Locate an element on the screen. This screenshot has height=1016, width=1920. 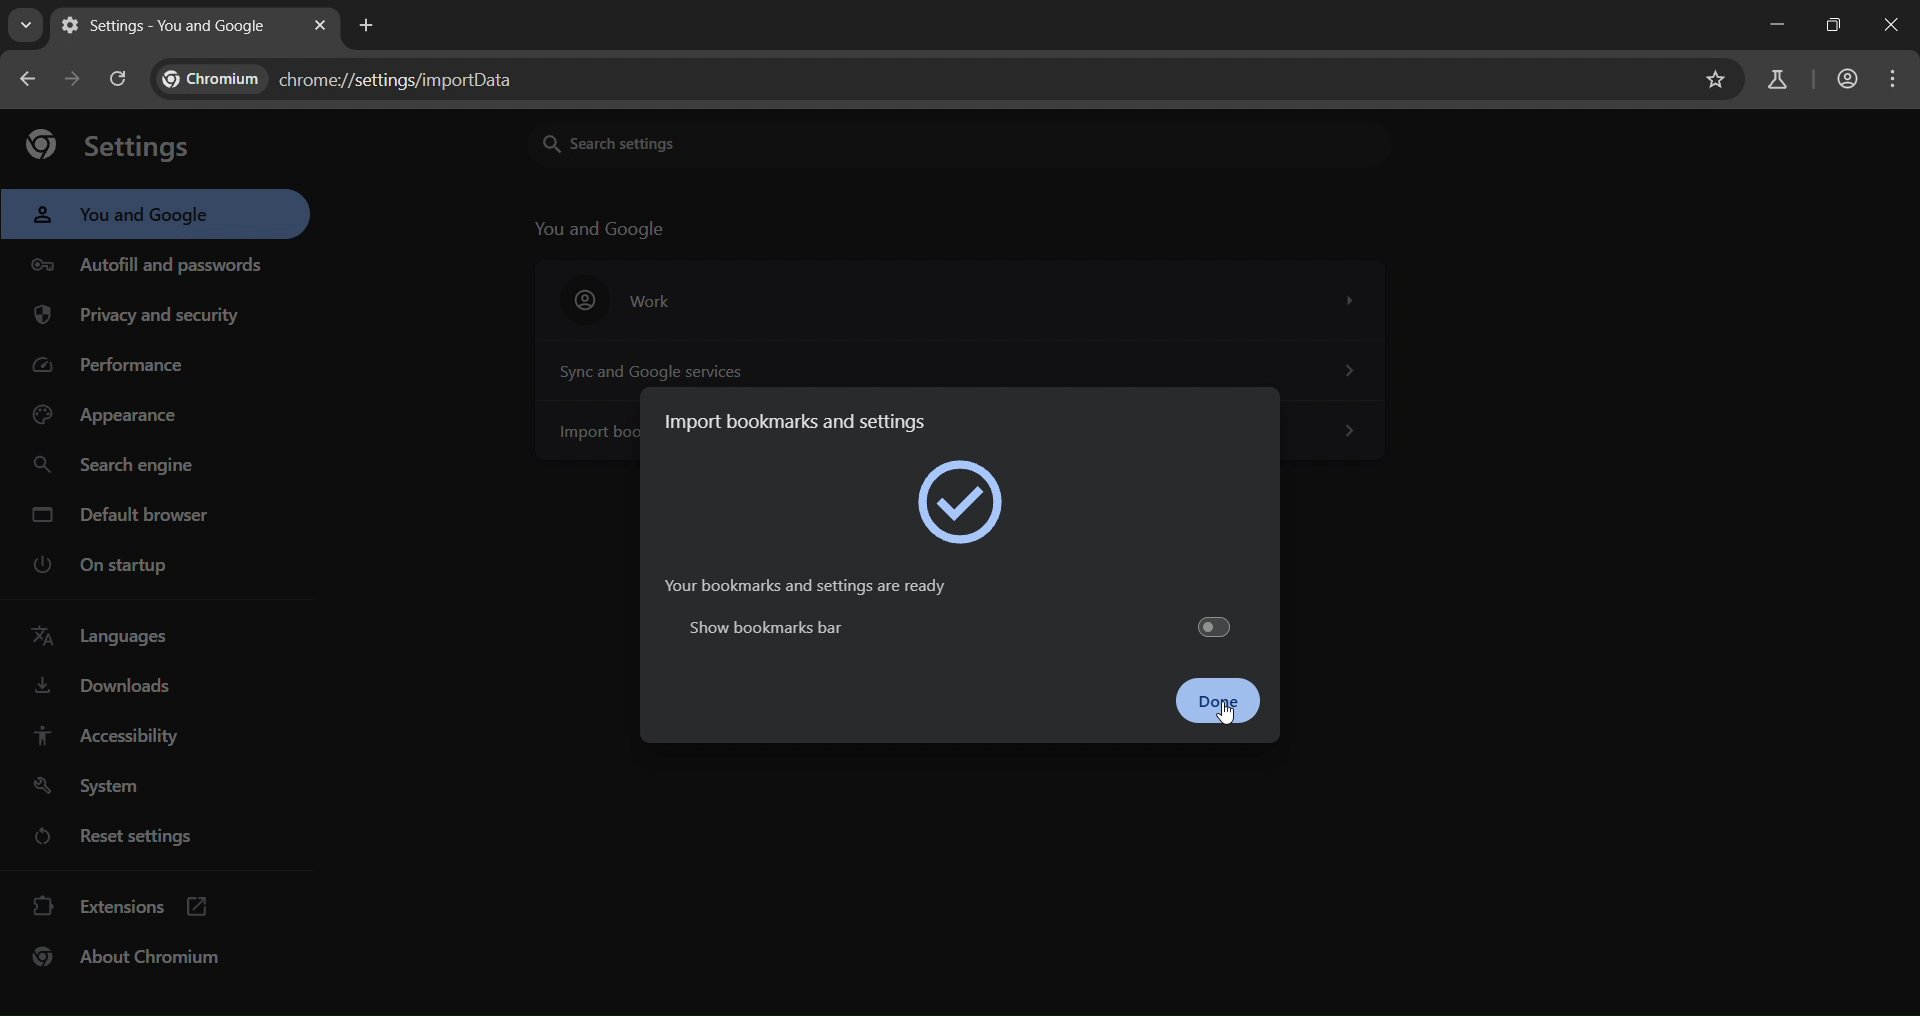
on startup is located at coordinates (98, 566).